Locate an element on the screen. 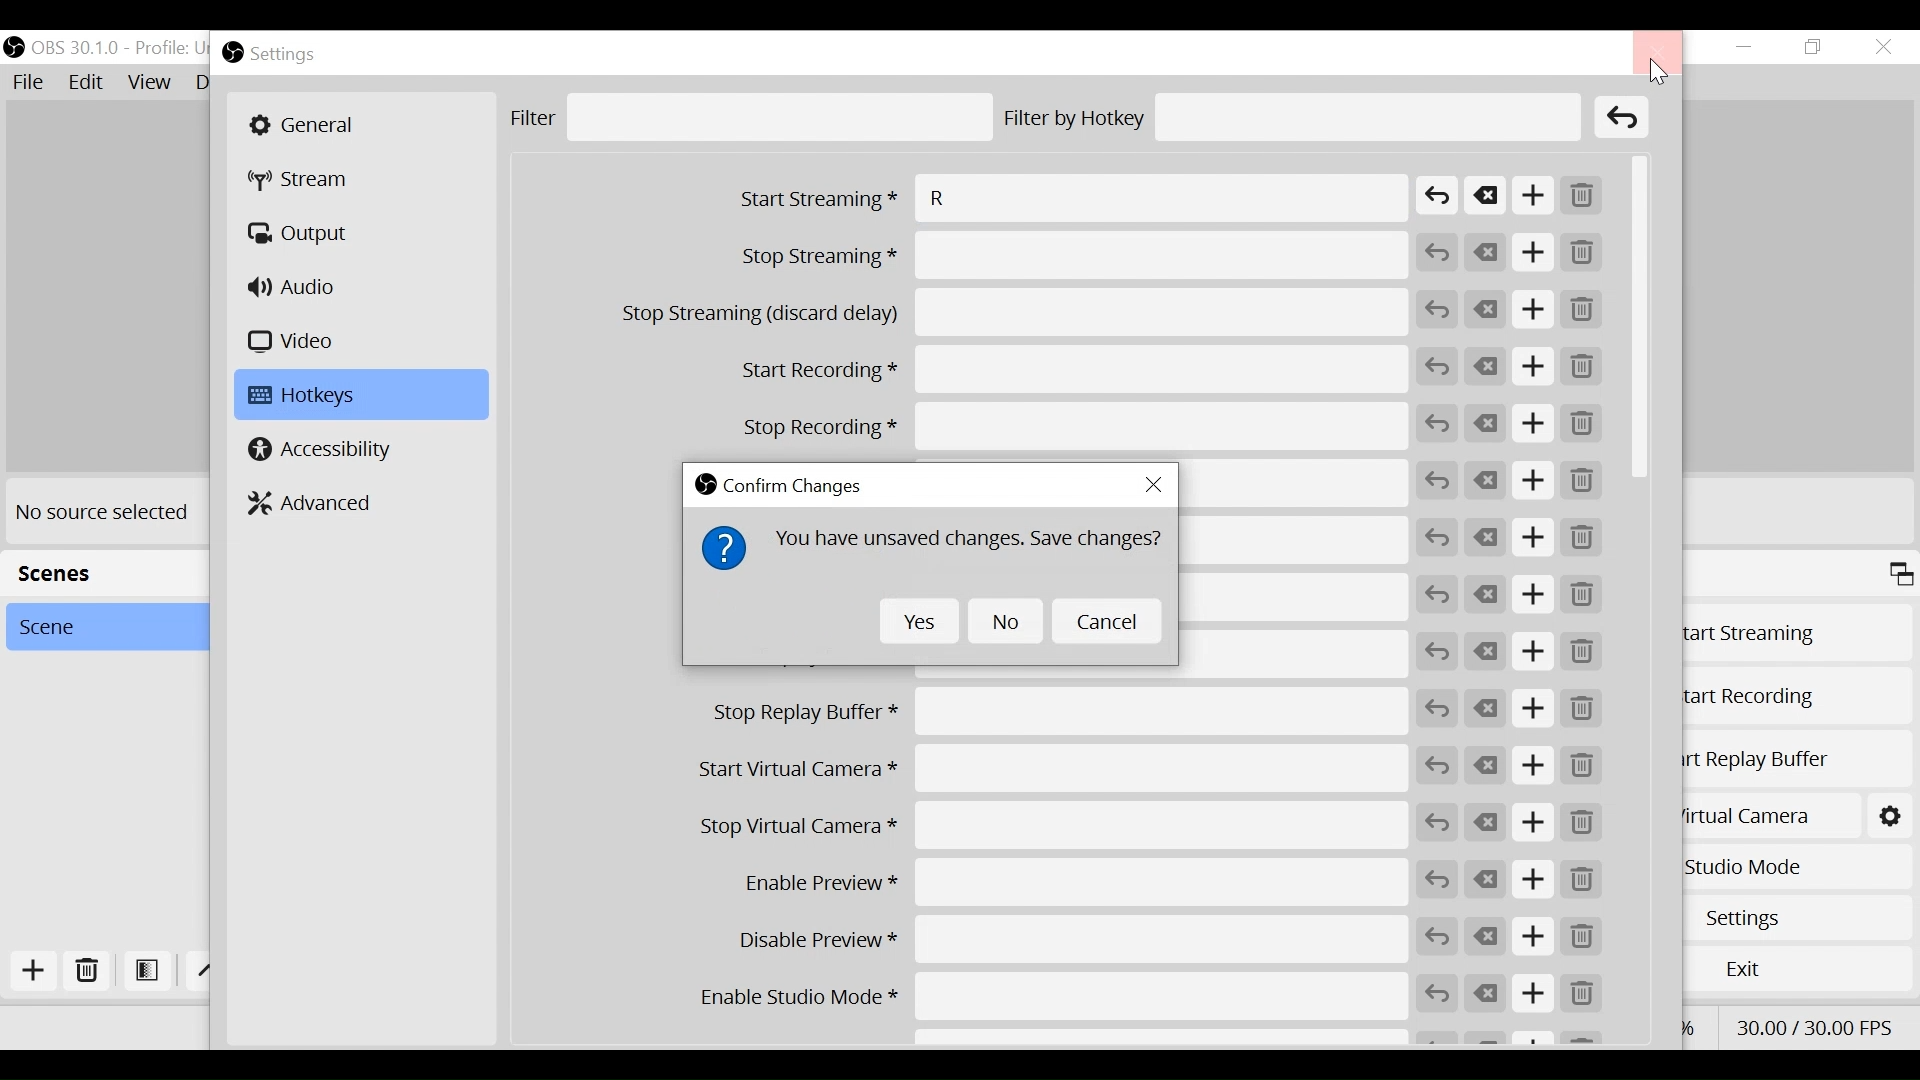 The width and height of the screenshot is (1920, 1080). Stop Replay Buffer is located at coordinates (1053, 712).